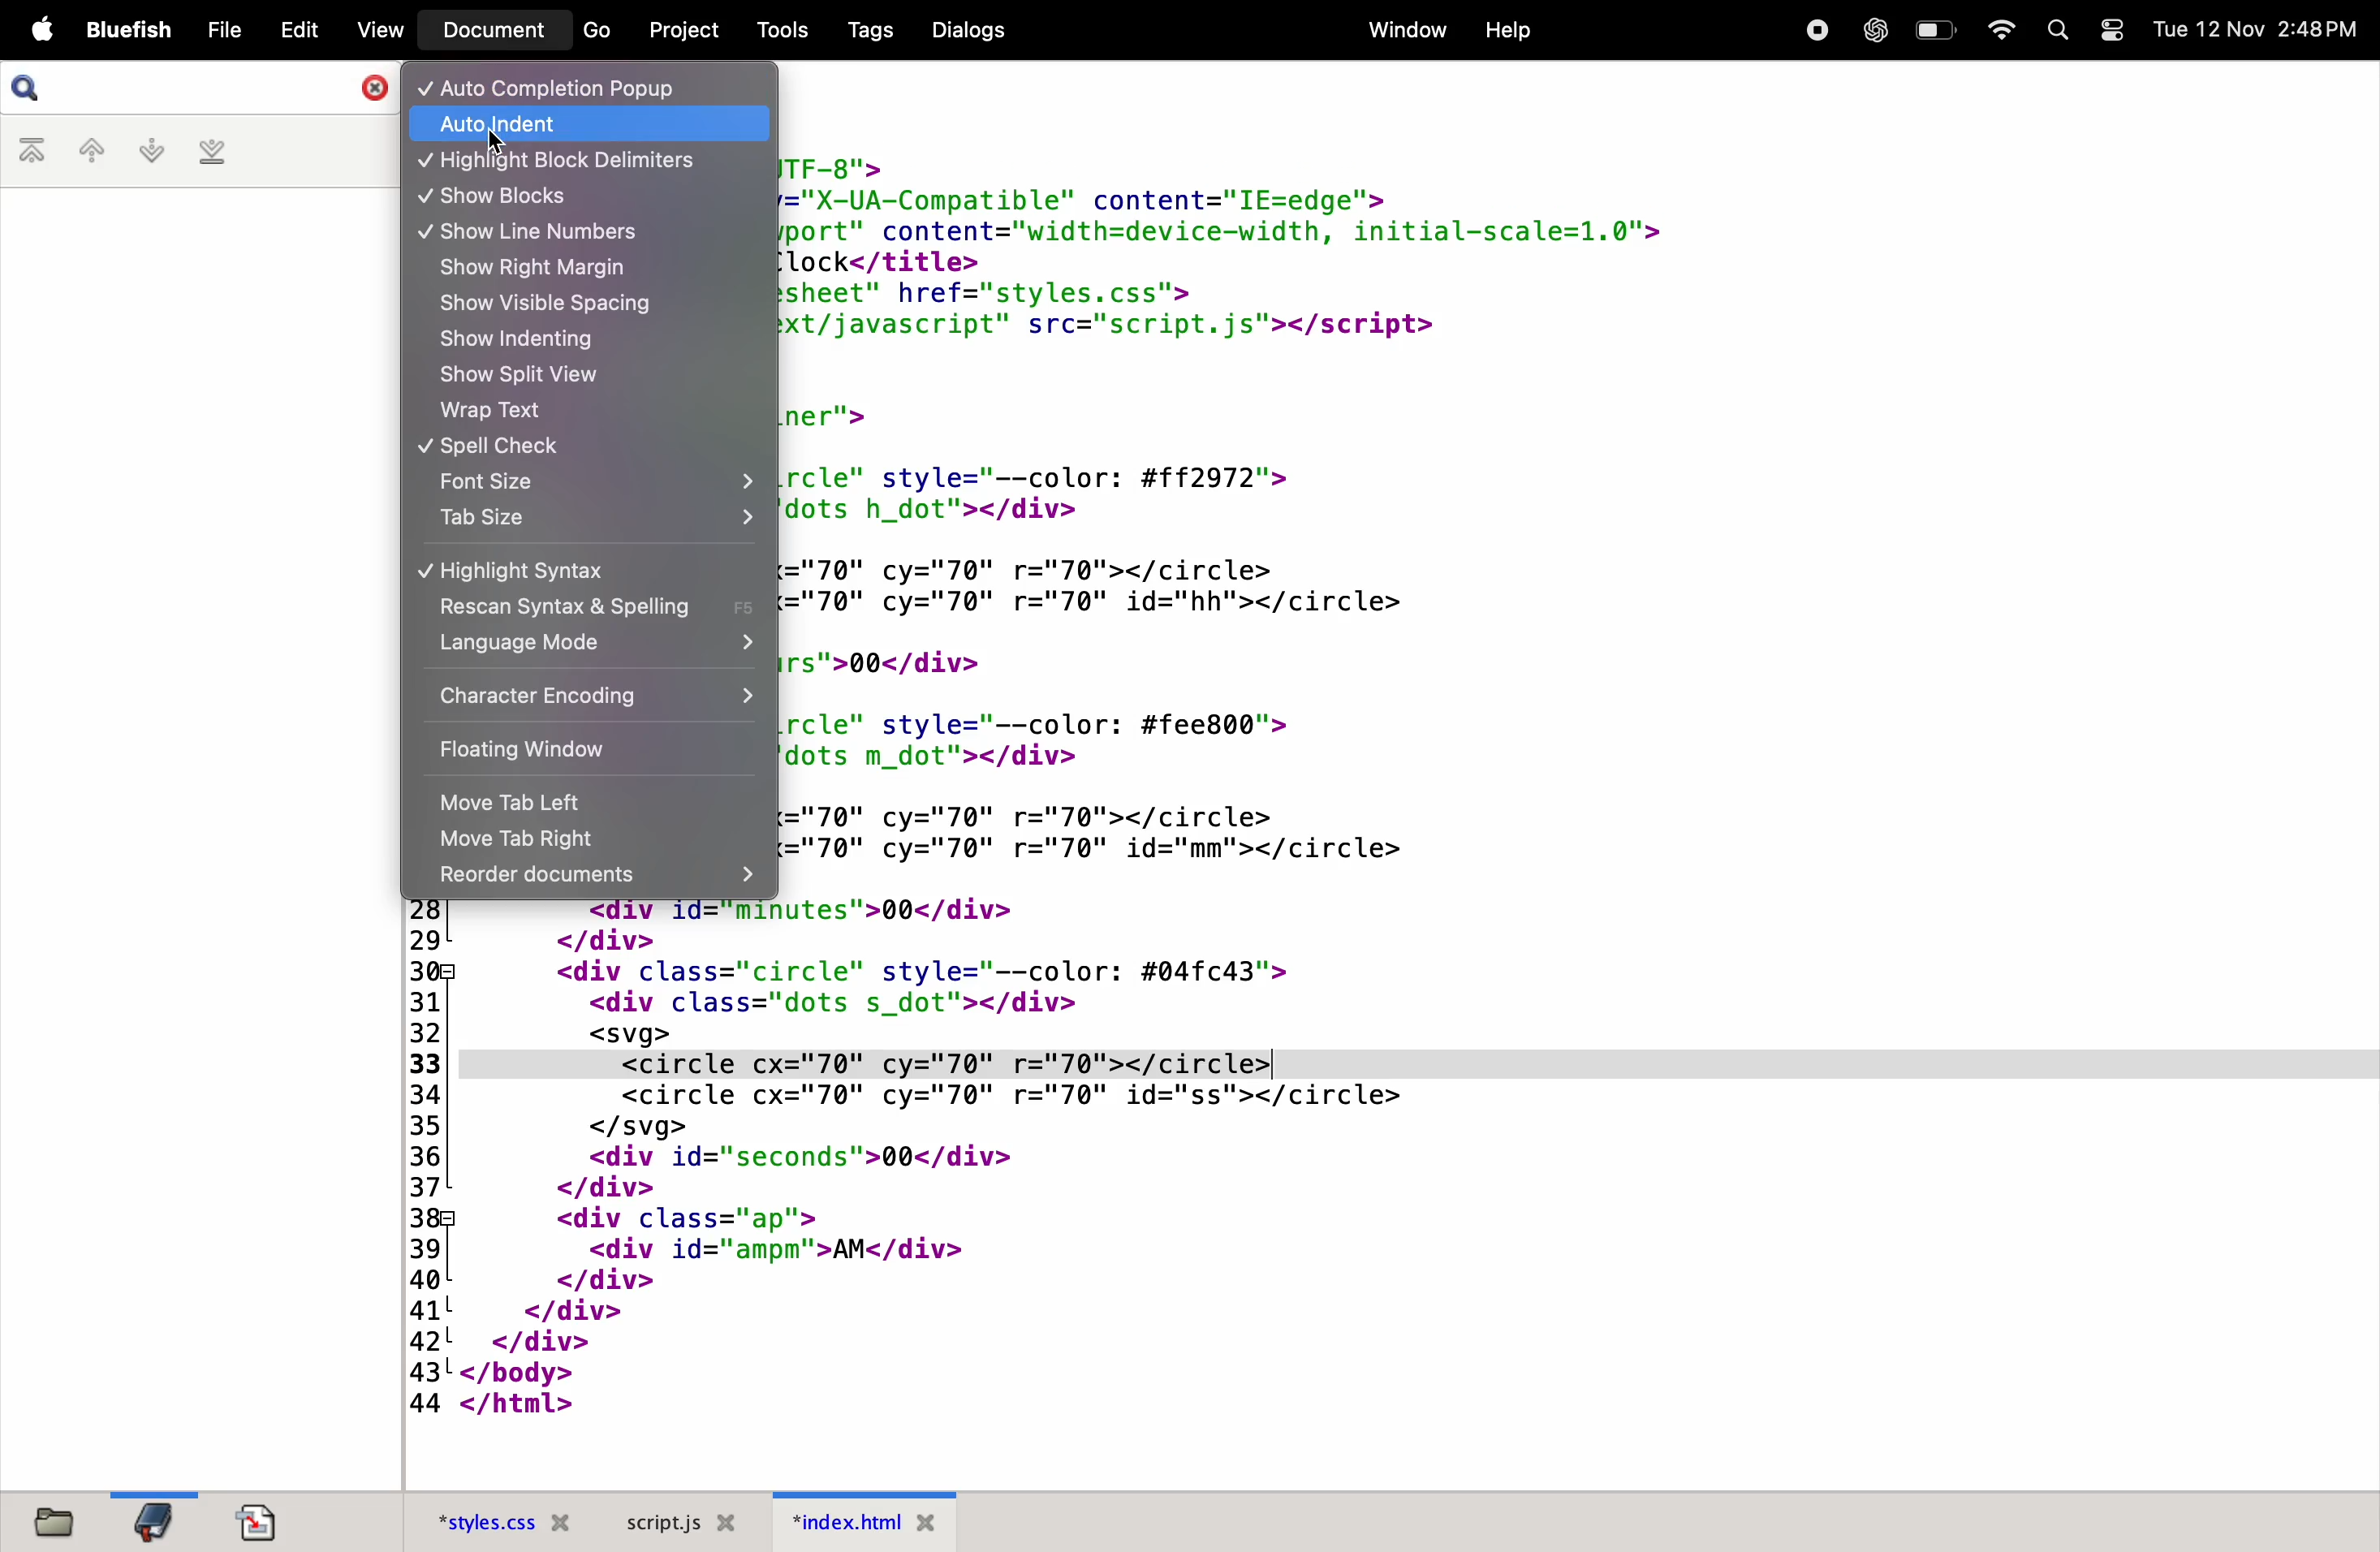 The image size is (2380, 1552). Describe the element at coordinates (198, 88) in the screenshot. I see `search bar` at that location.